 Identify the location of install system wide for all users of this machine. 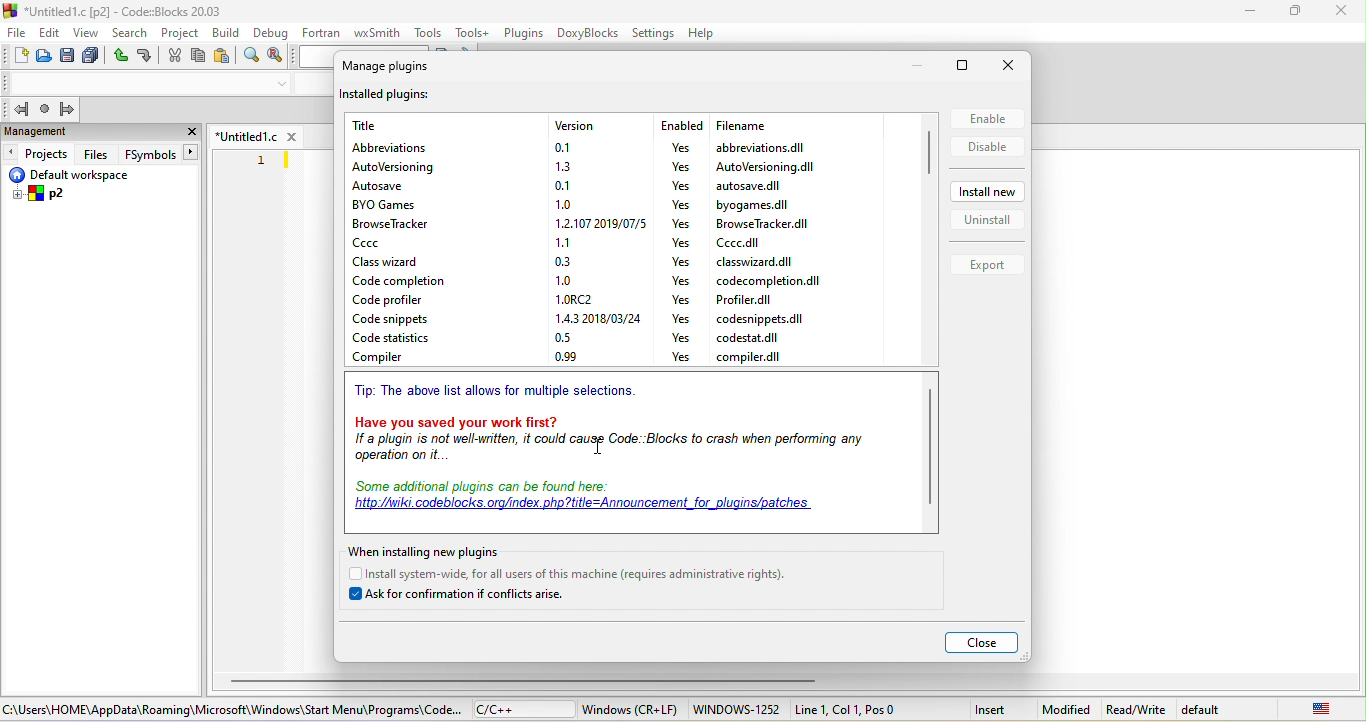
(577, 574).